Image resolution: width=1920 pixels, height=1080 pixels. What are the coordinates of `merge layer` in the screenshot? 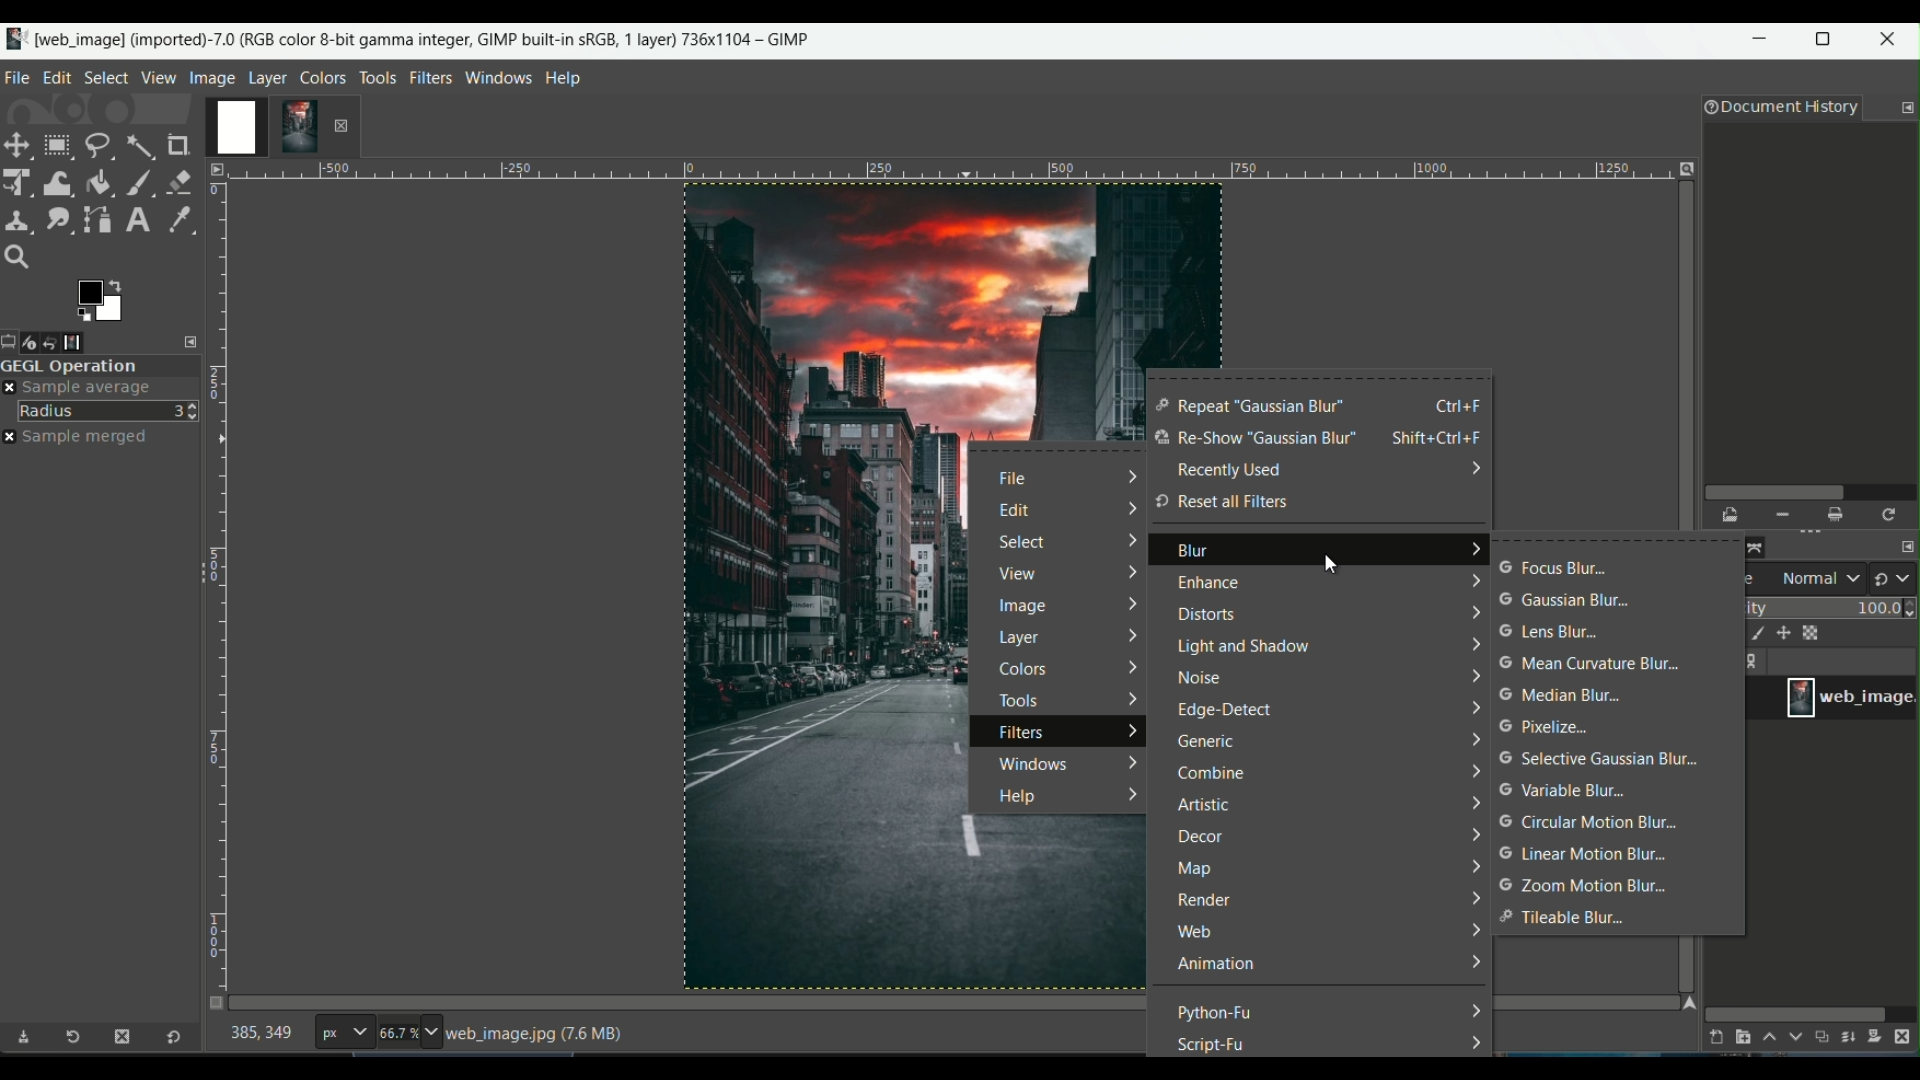 It's located at (1850, 1038).